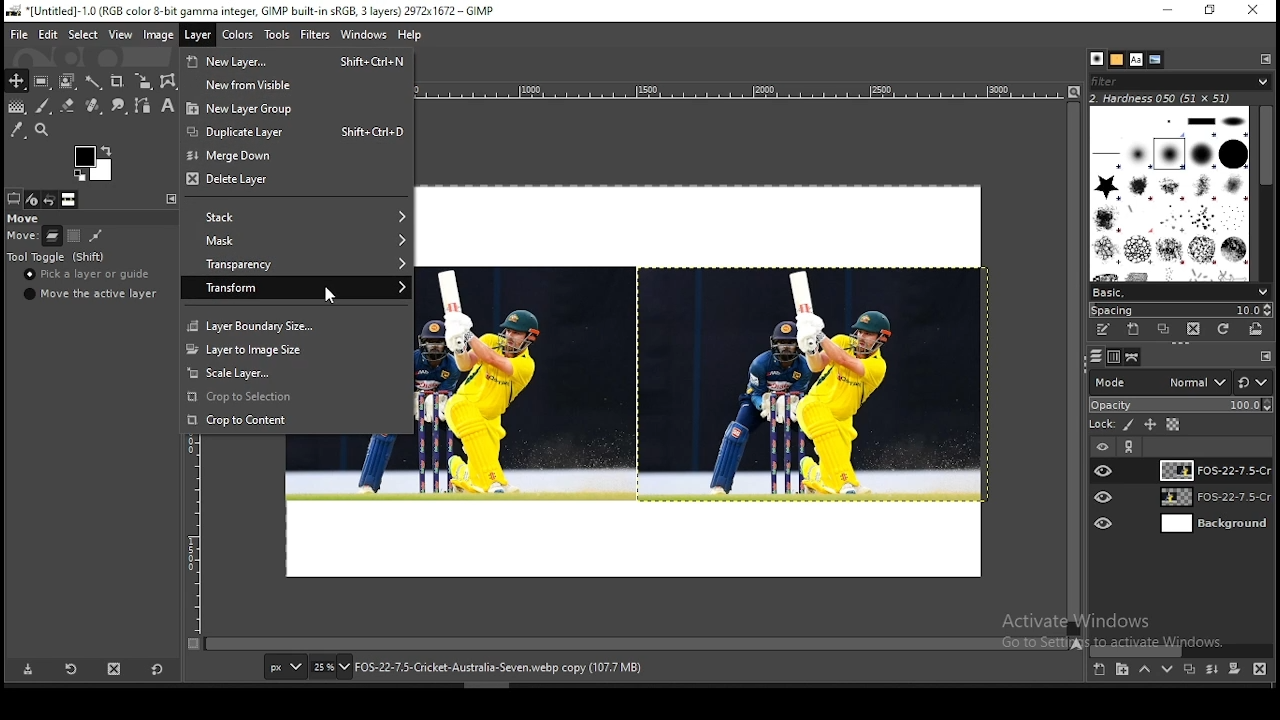 The image size is (1280, 720). I want to click on layer, so click(1213, 524).